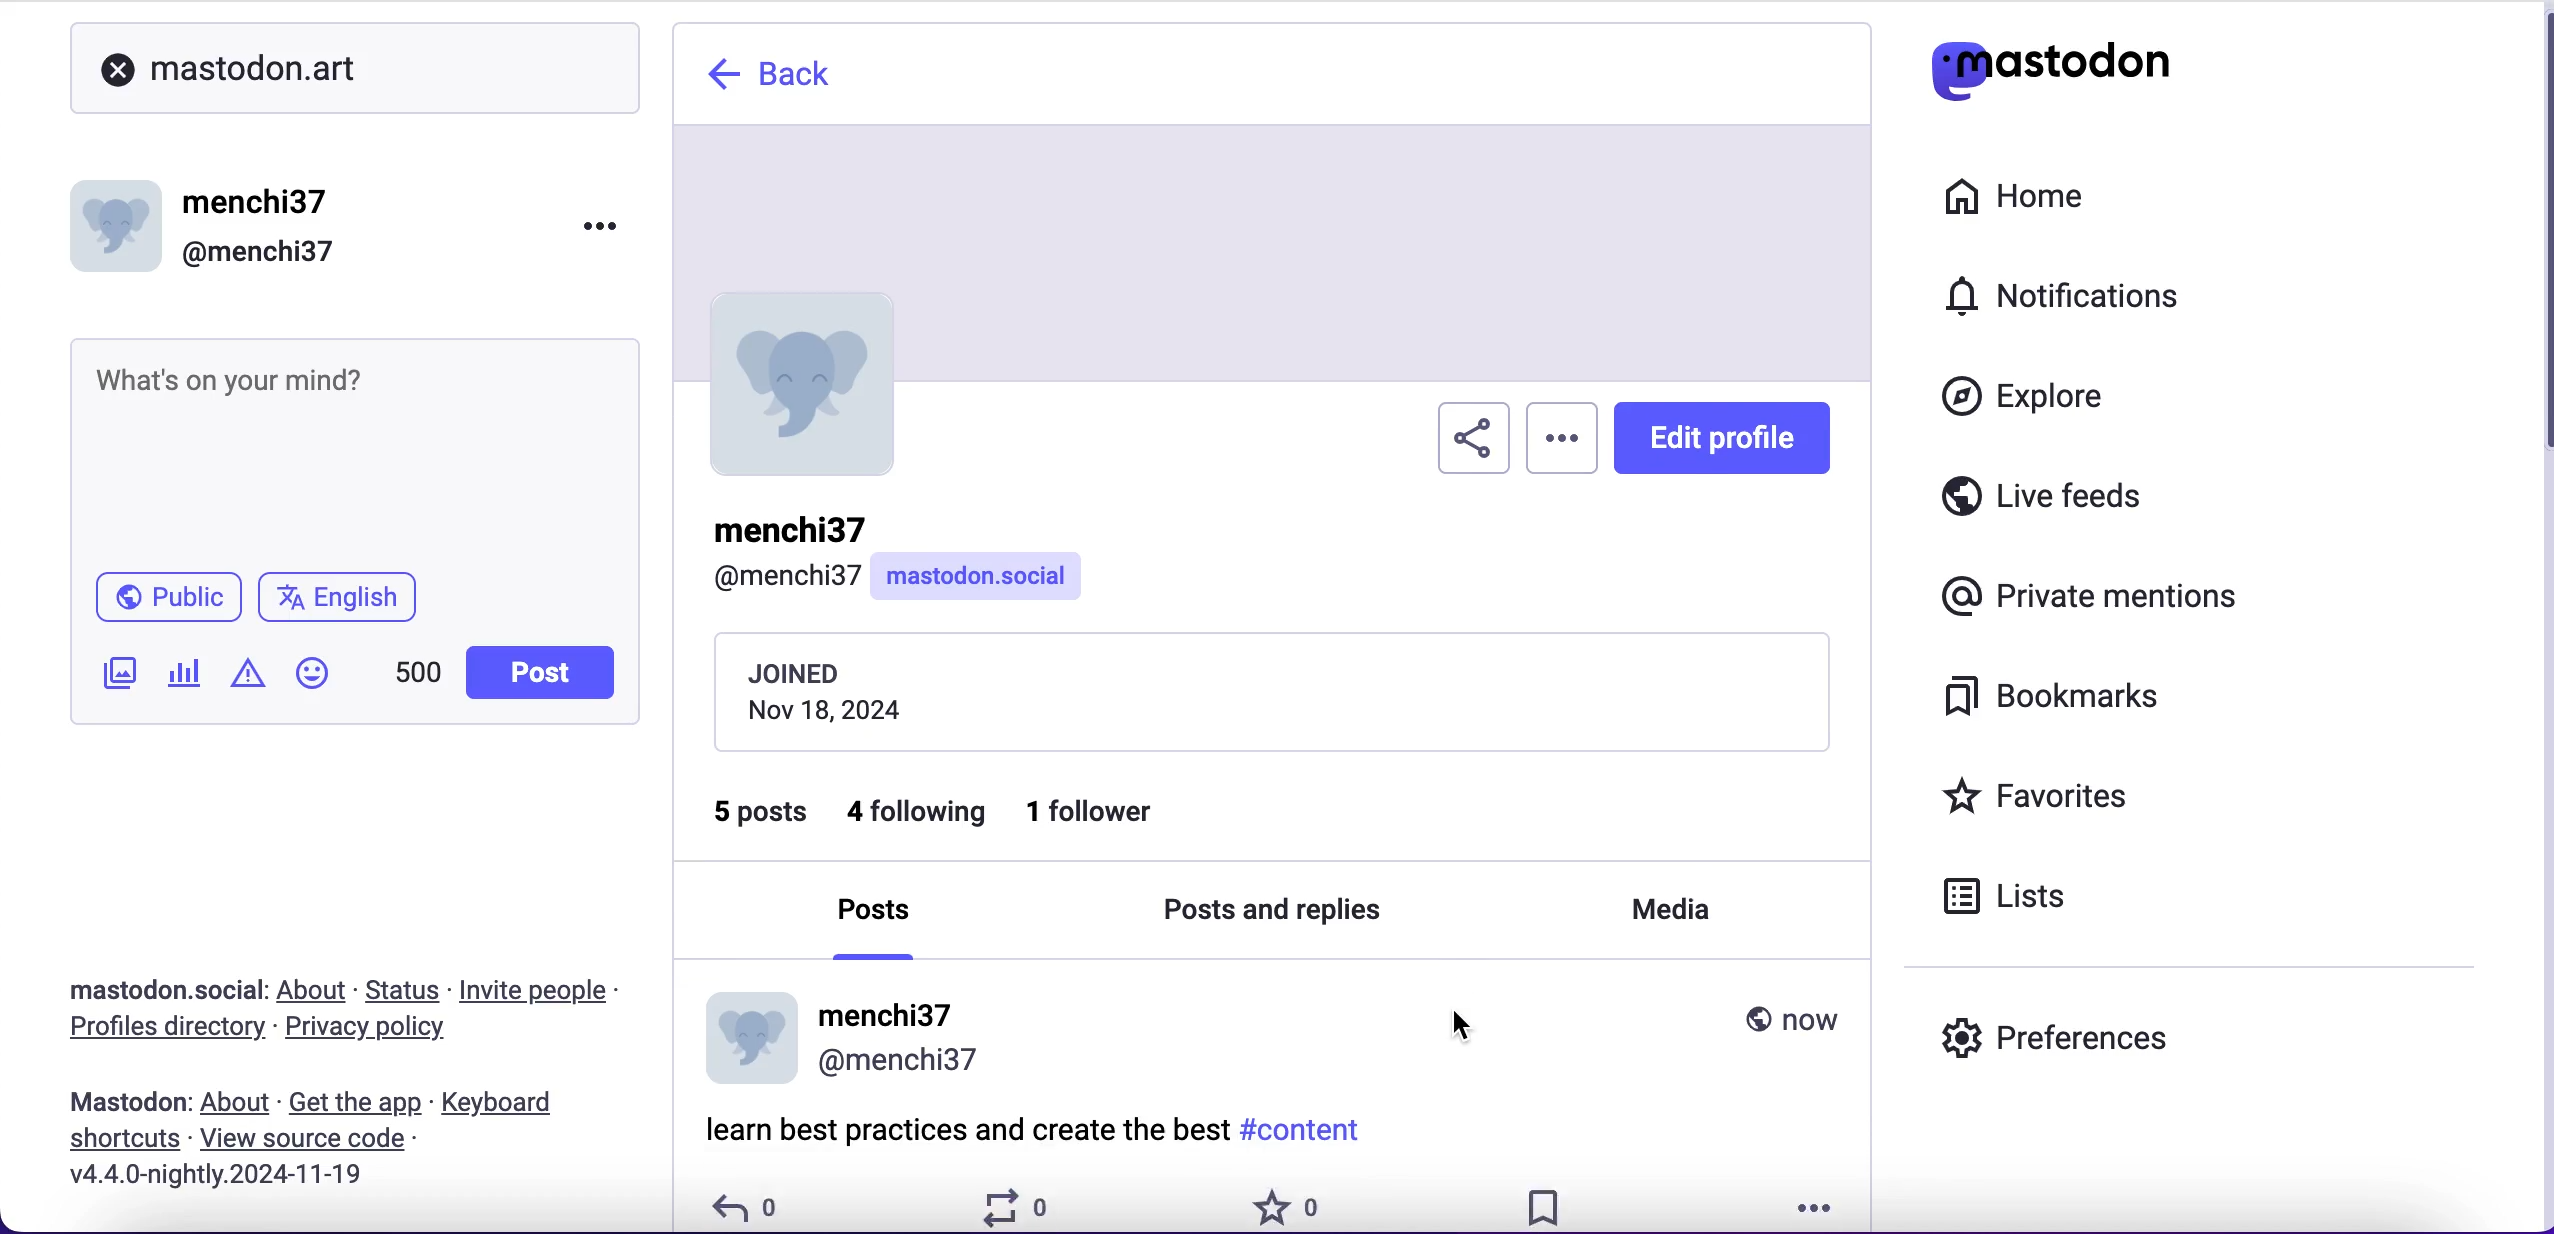 The width and height of the screenshot is (2554, 1234). What do you see at coordinates (1563, 447) in the screenshot?
I see `options` at bounding box center [1563, 447].